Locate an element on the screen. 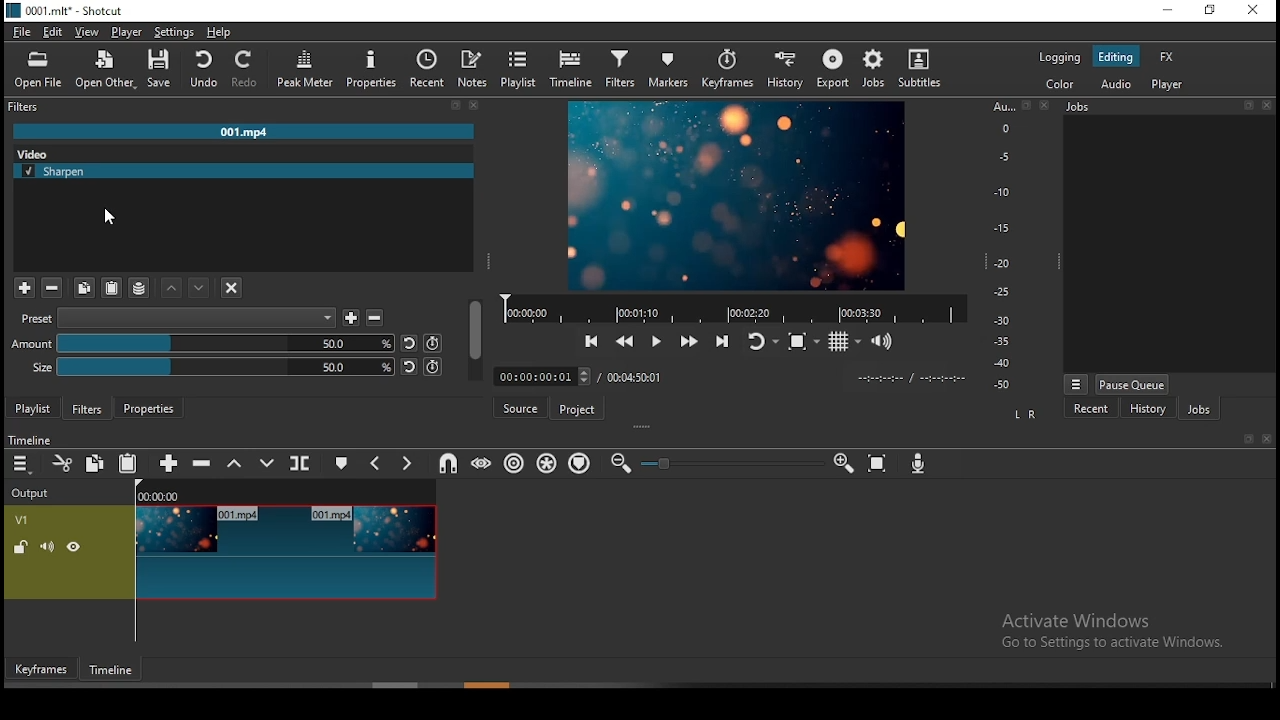 This screenshot has height=720, width=1280. video progress bar is located at coordinates (728, 305).